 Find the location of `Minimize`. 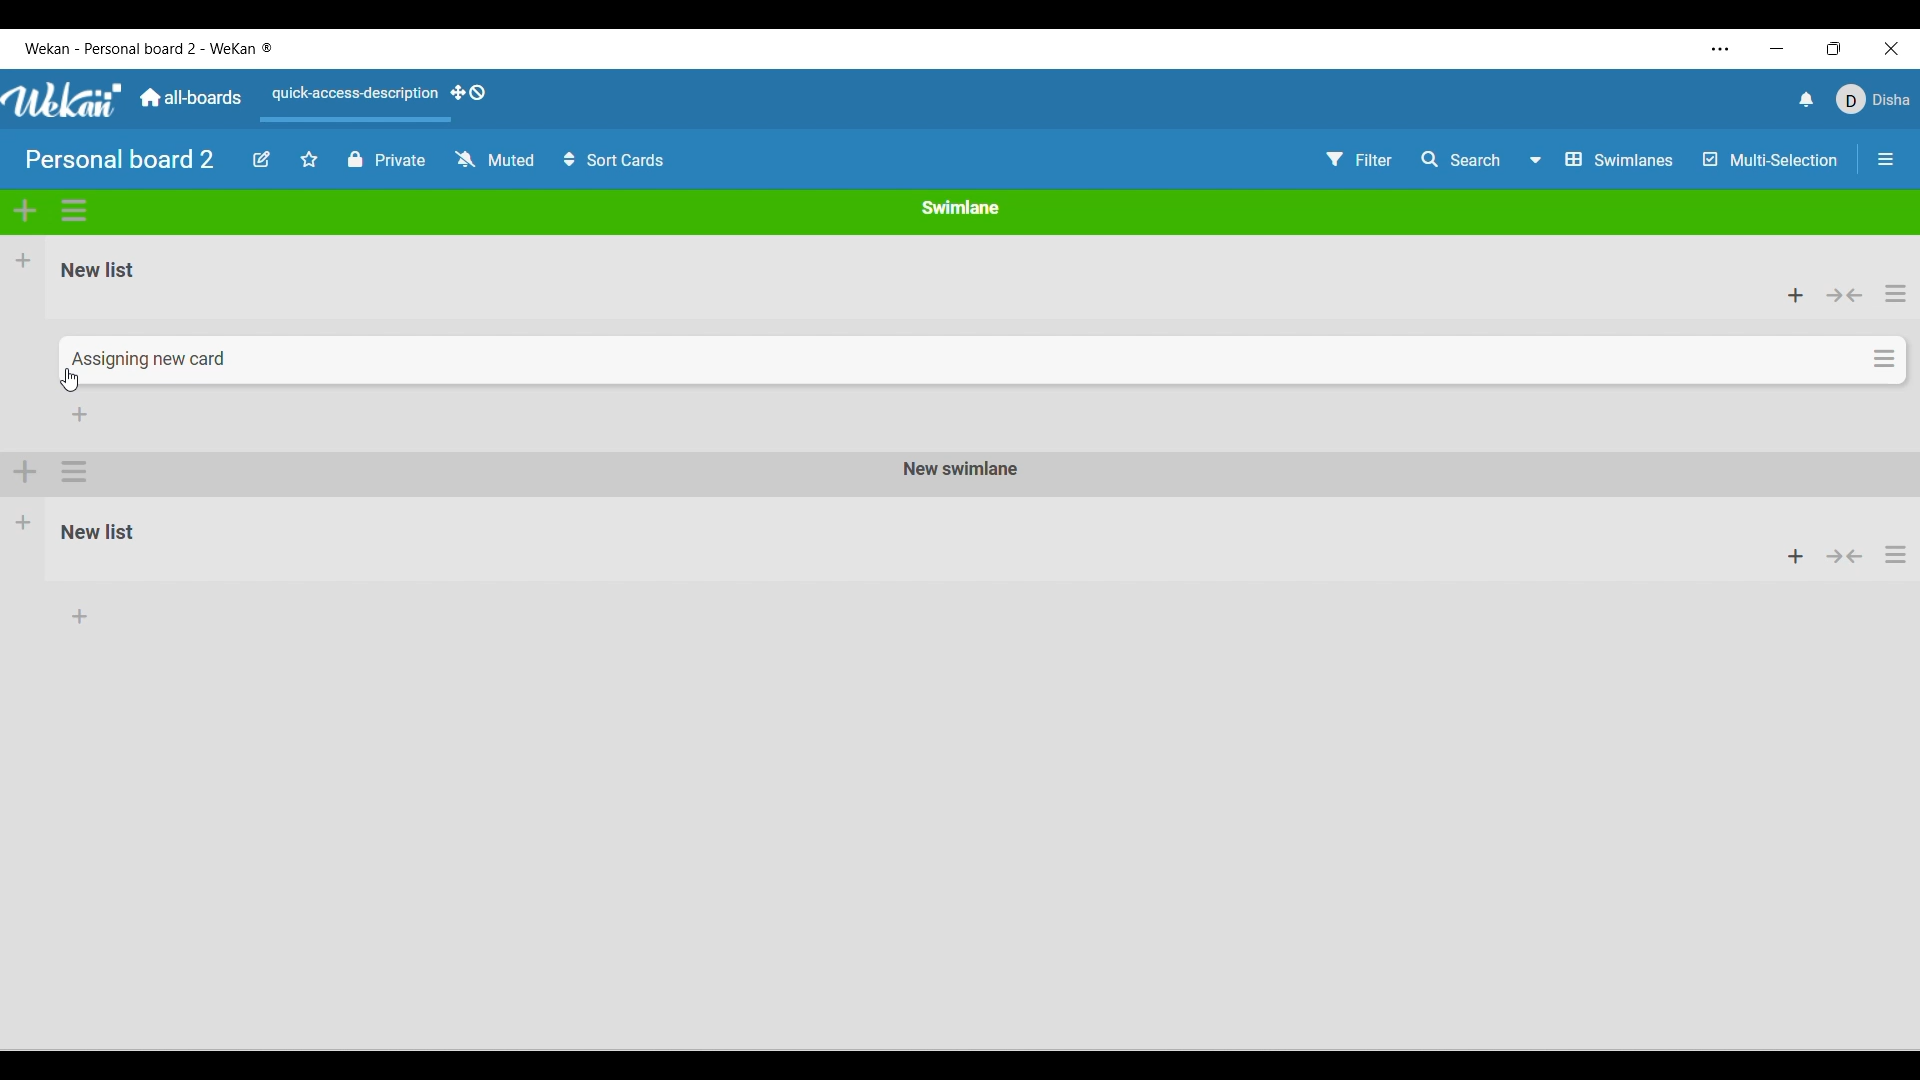

Minimize is located at coordinates (1777, 49).